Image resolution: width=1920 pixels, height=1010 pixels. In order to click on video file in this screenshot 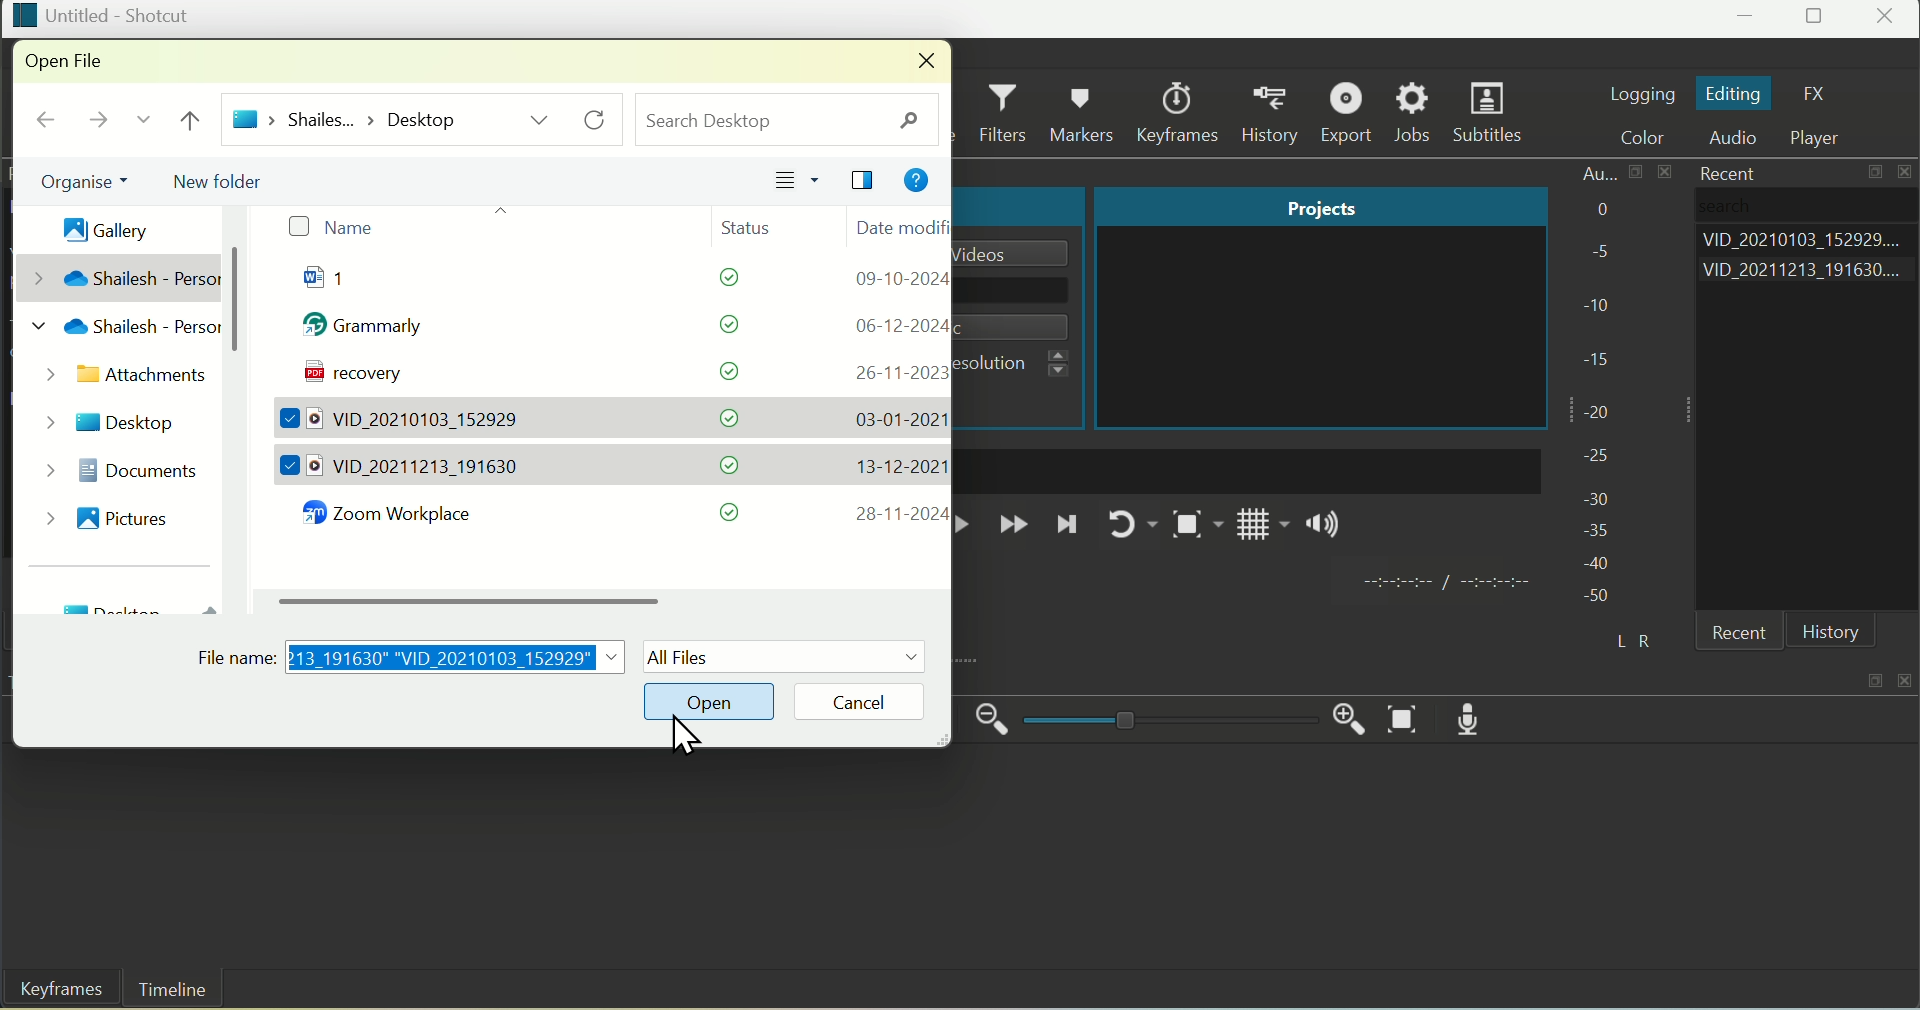, I will do `click(406, 467)`.